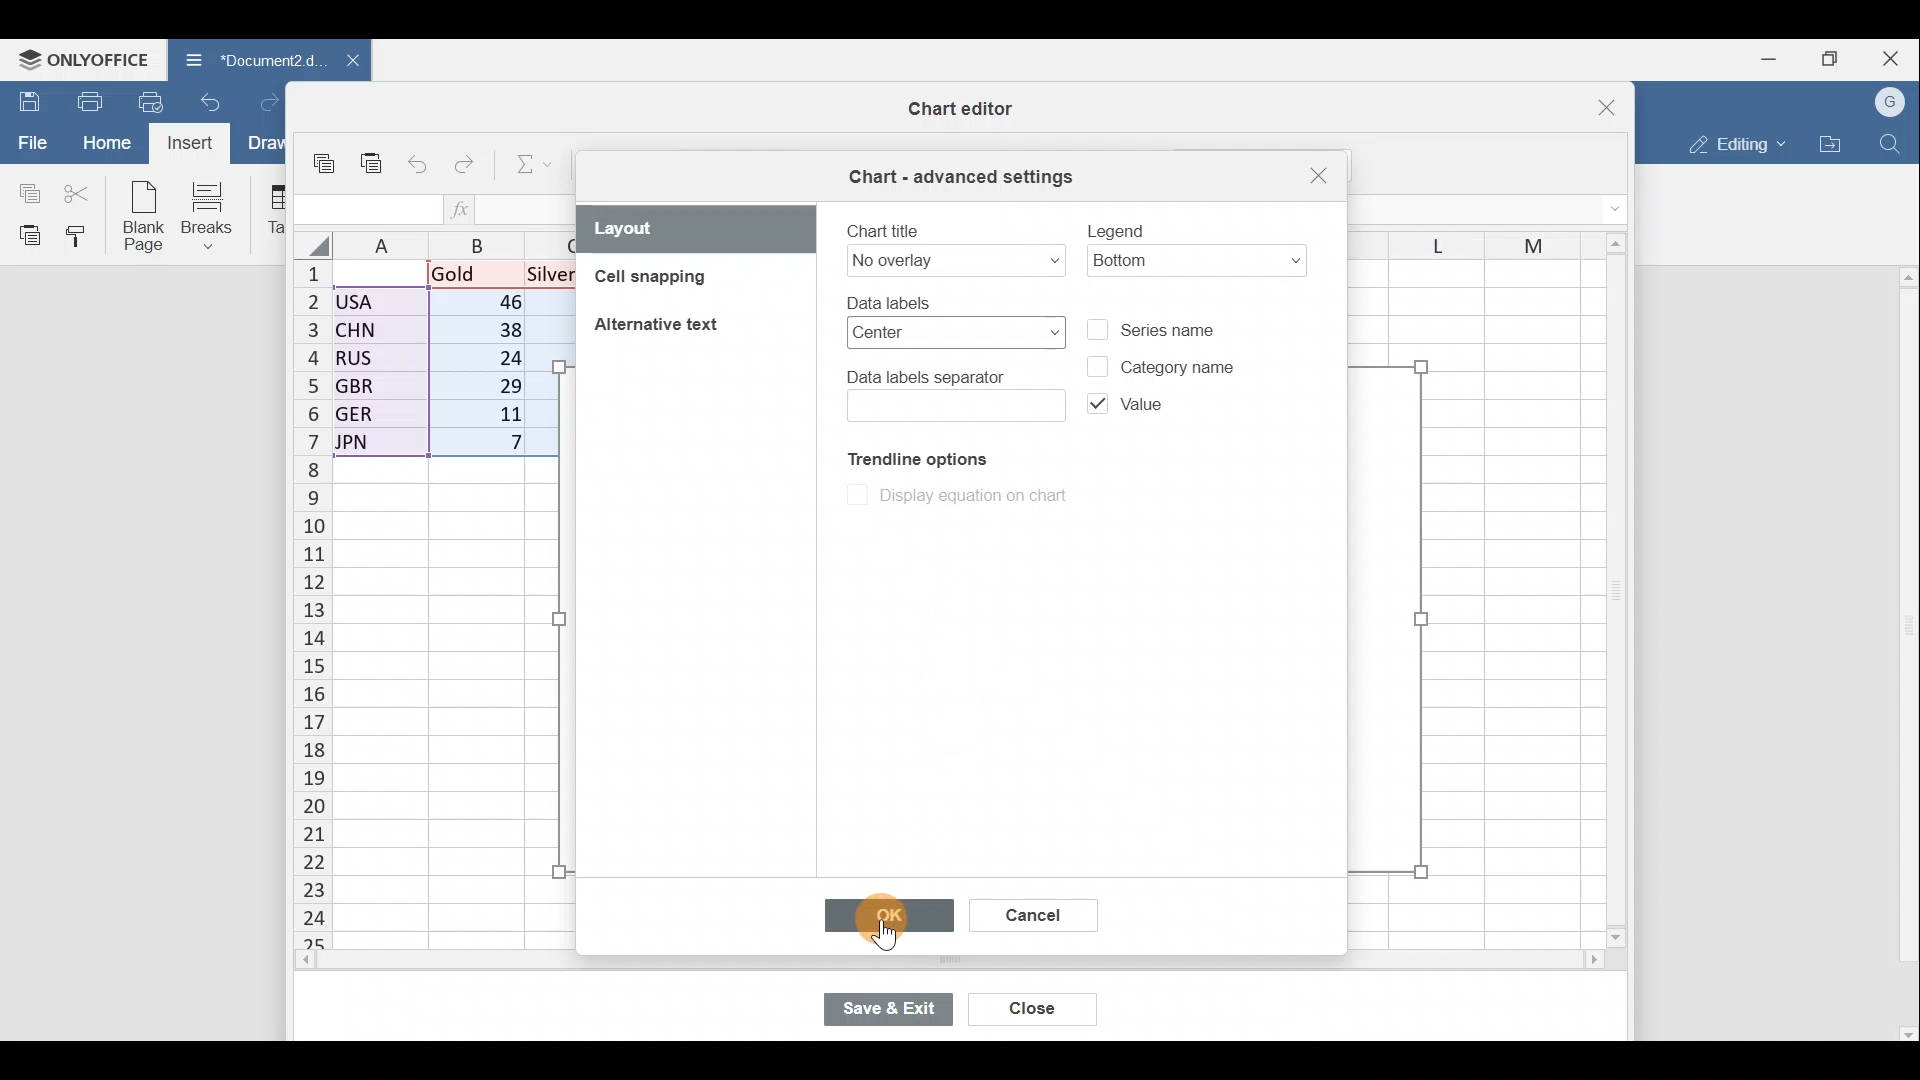 This screenshot has width=1920, height=1080. I want to click on Scroll bar, so click(1624, 596).